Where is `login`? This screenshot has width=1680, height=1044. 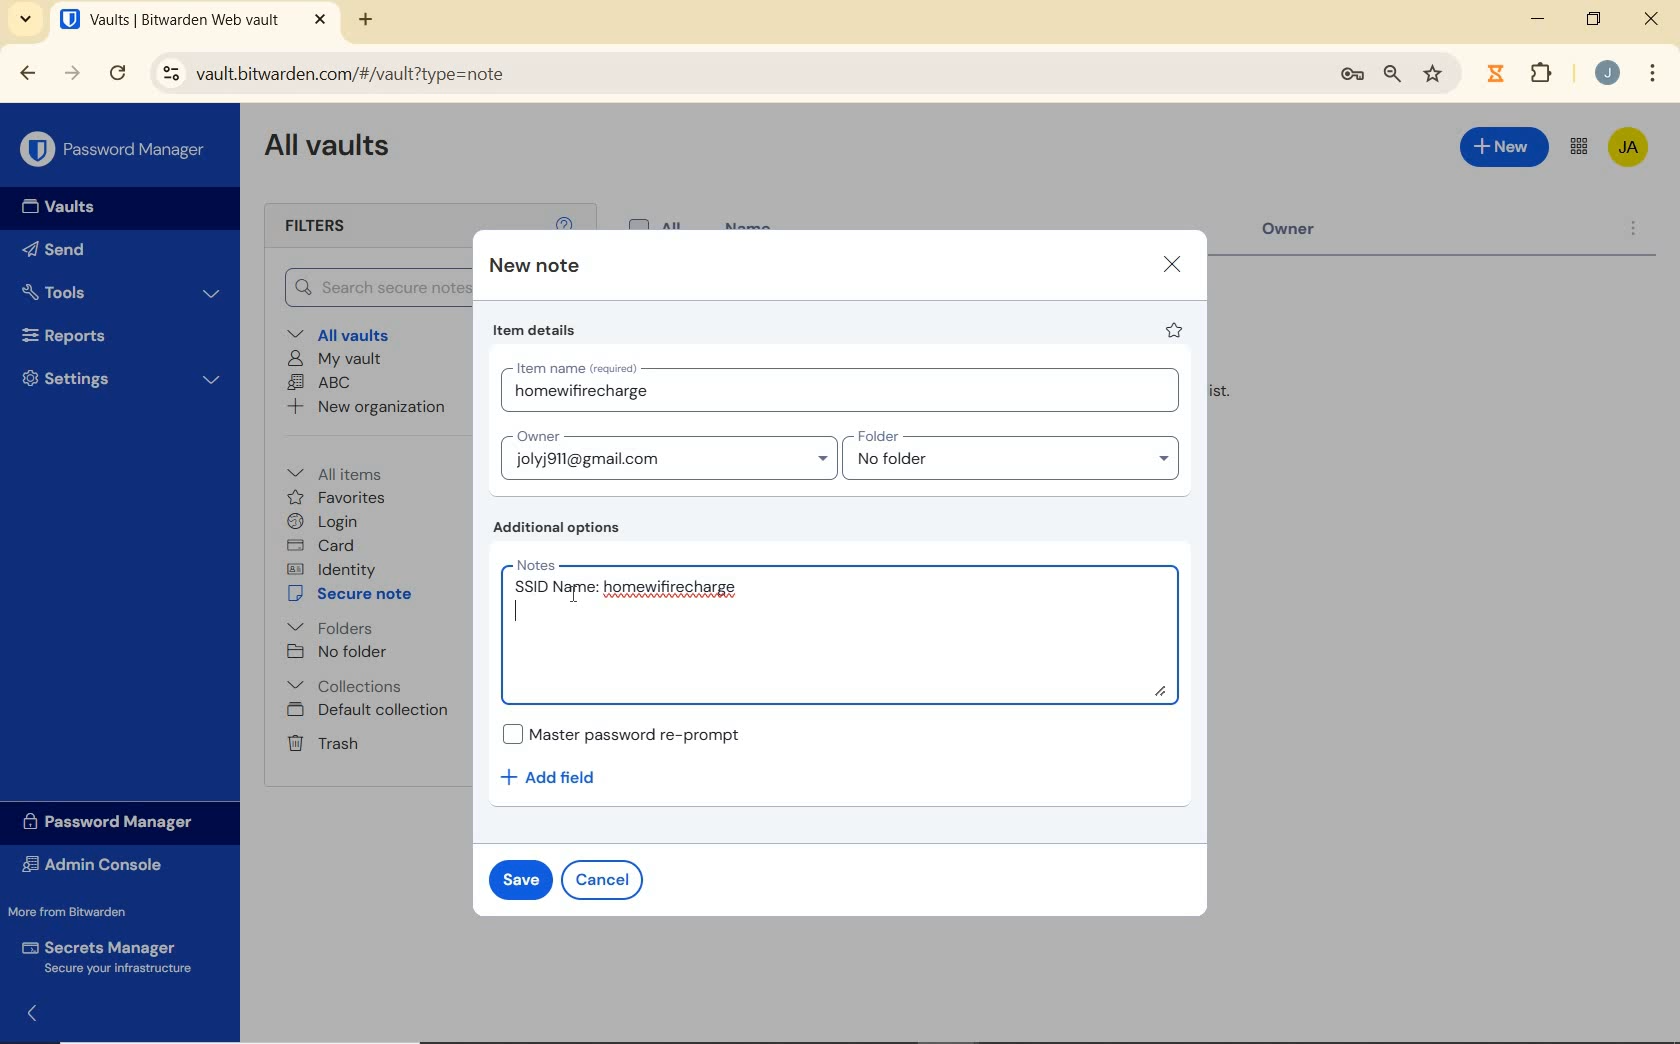 login is located at coordinates (326, 521).